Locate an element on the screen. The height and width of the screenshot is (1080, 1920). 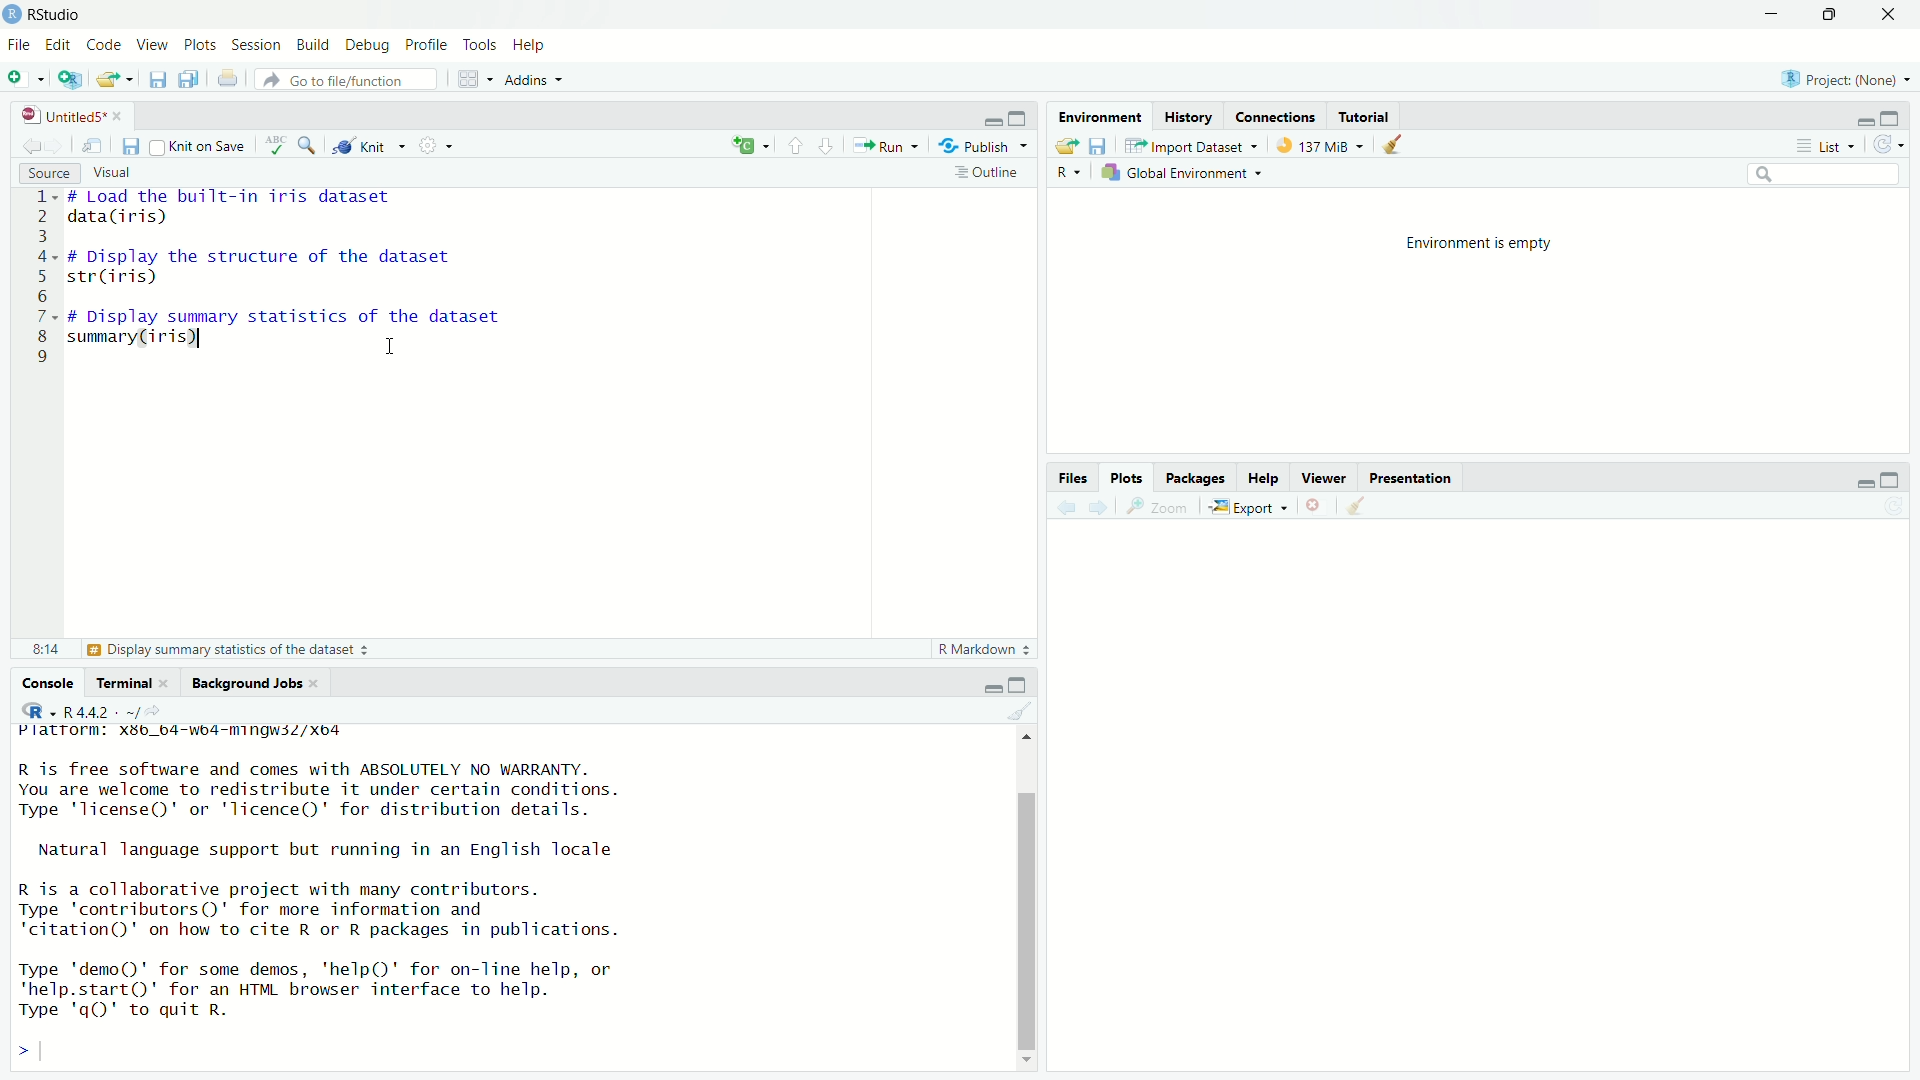
Help is located at coordinates (530, 45).